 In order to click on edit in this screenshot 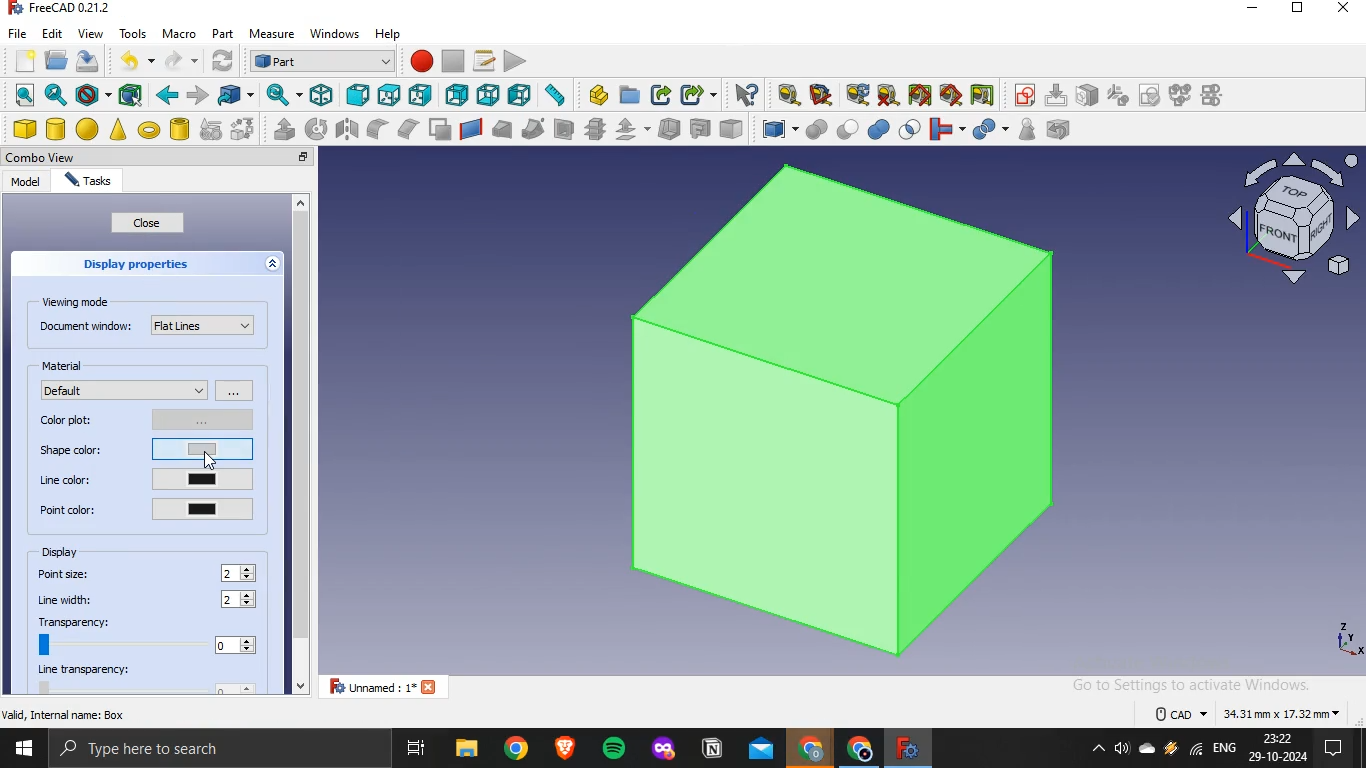, I will do `click(52, 32)`.